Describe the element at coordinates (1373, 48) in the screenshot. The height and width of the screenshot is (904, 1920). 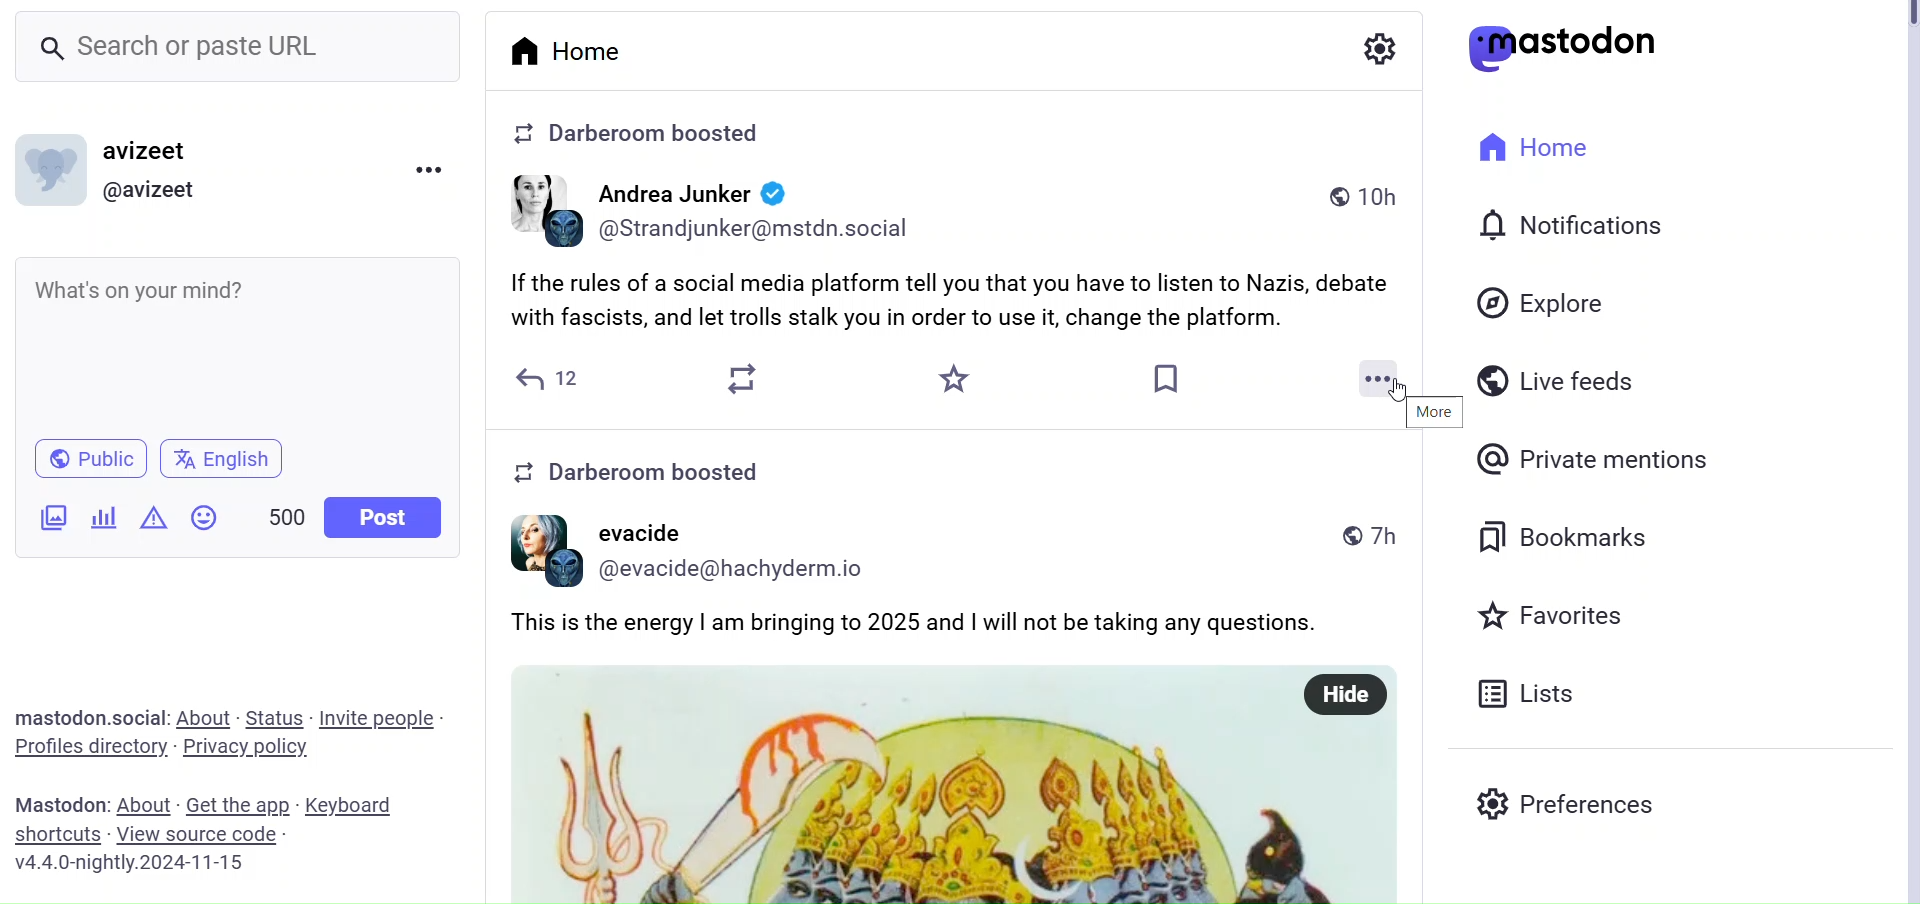
I see `Setting` at that location.